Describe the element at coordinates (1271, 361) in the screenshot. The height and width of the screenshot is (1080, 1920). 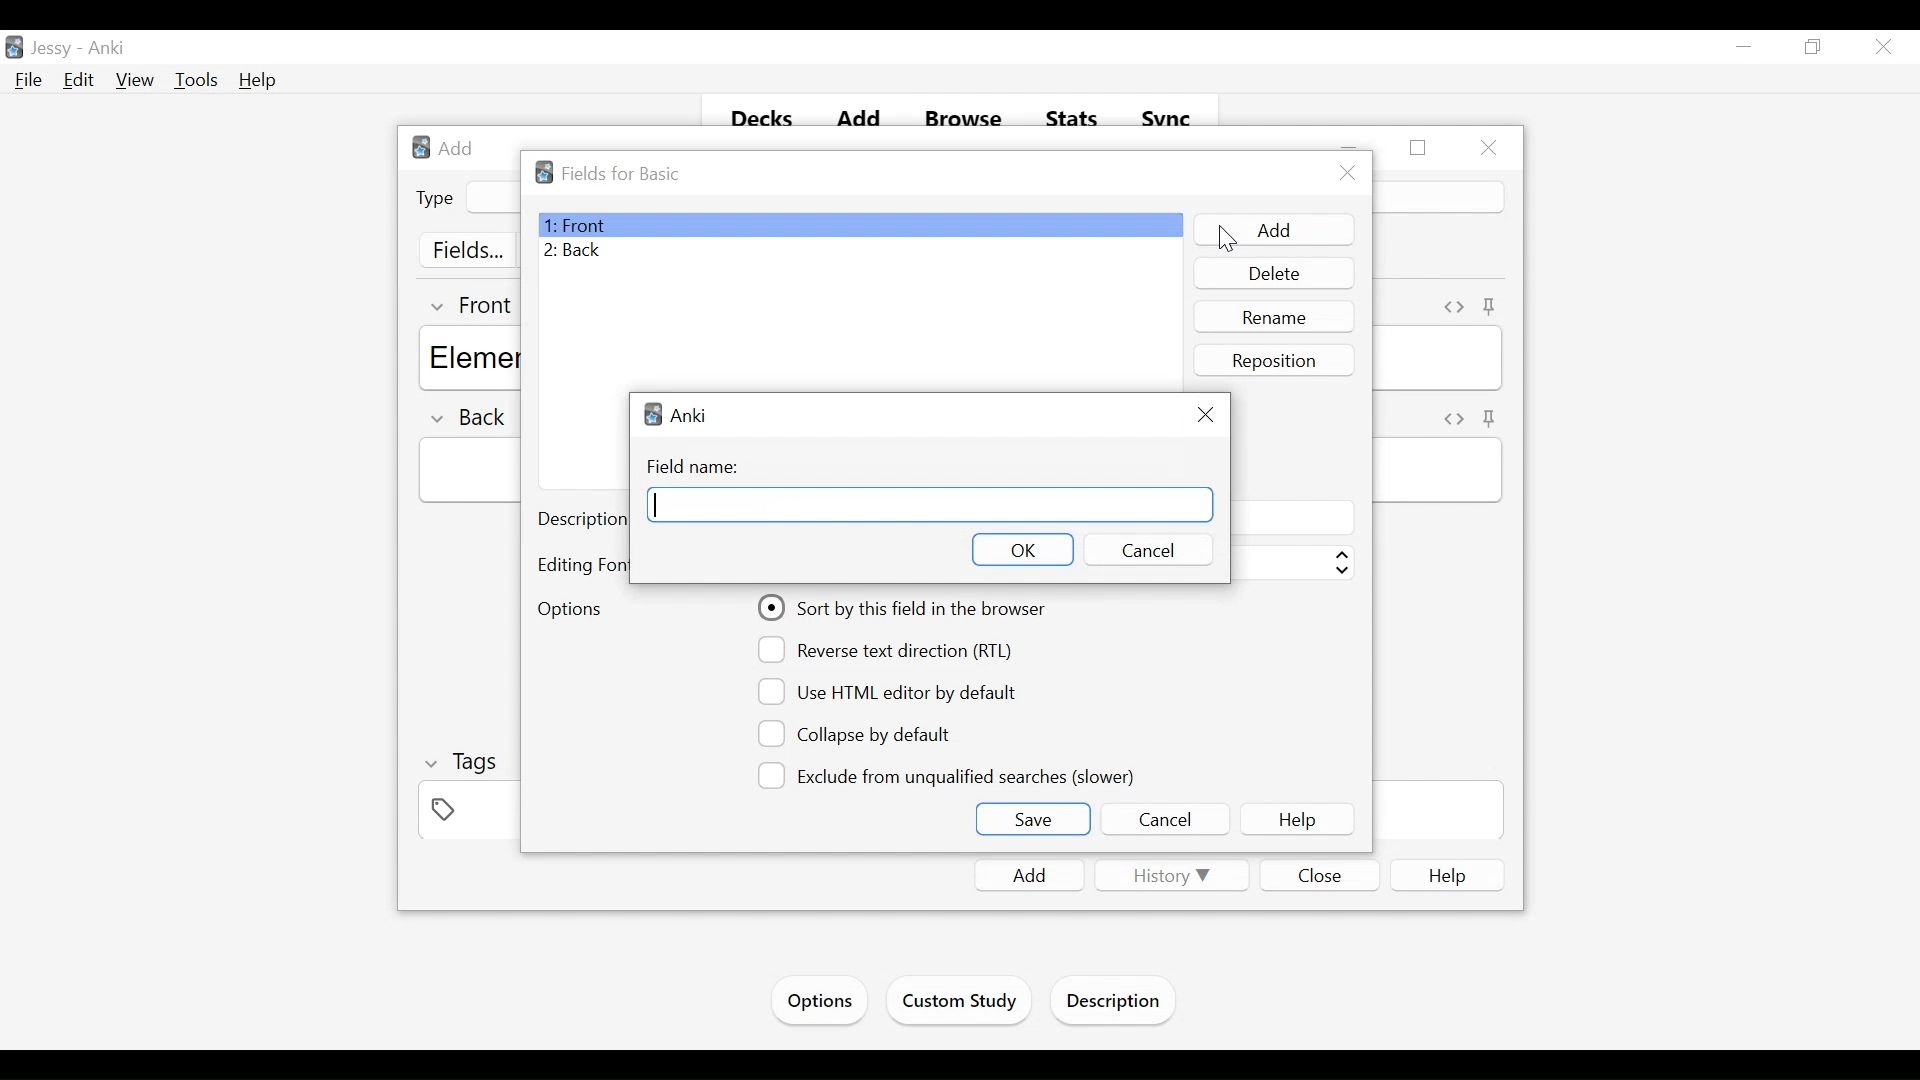
I see `Reposition` at that location.